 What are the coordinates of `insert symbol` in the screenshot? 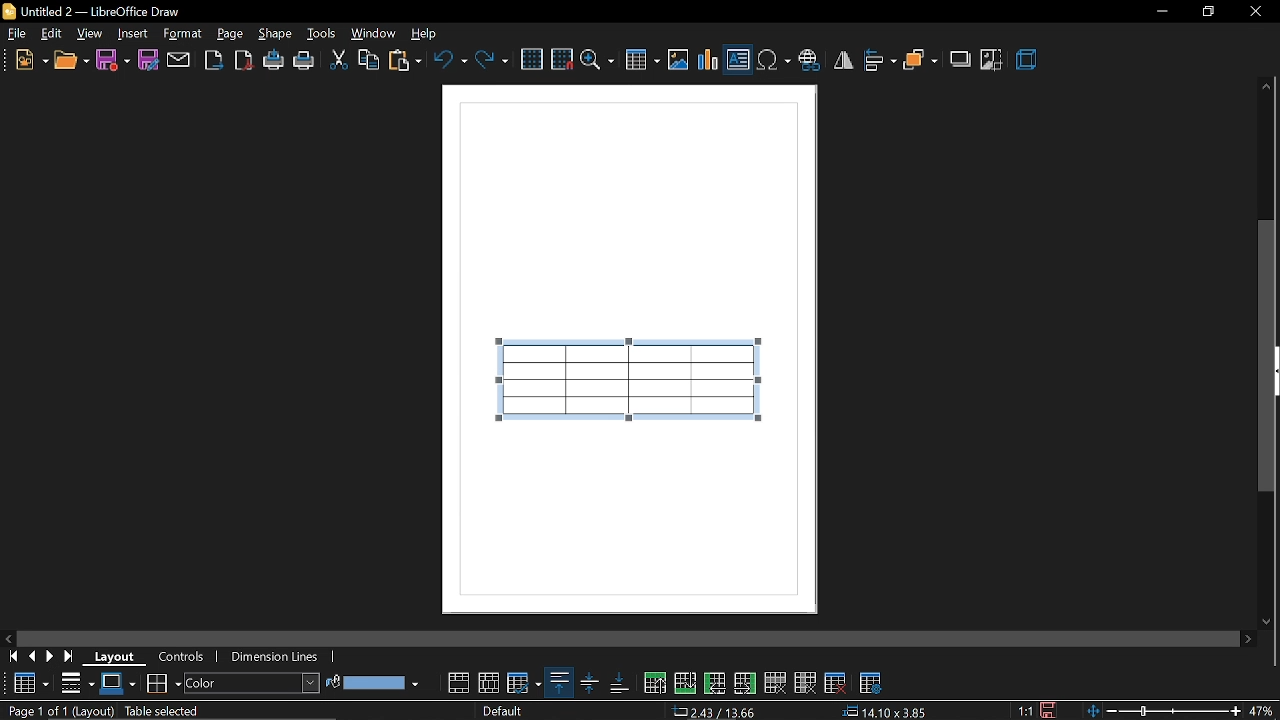 It's located at (773, 57).